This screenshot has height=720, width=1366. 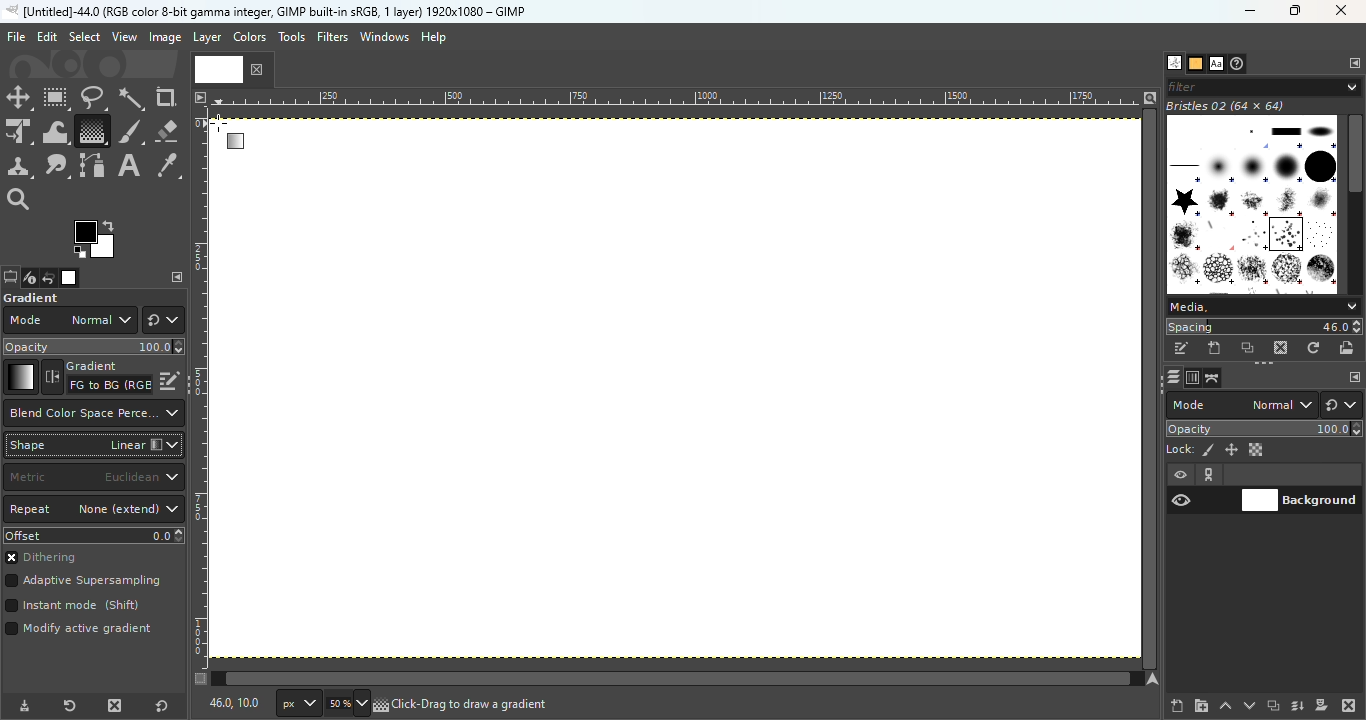 What do you see at coordinates (47, 37) in the screenshot?
I see `Edit` at bounding box center [47, 37].